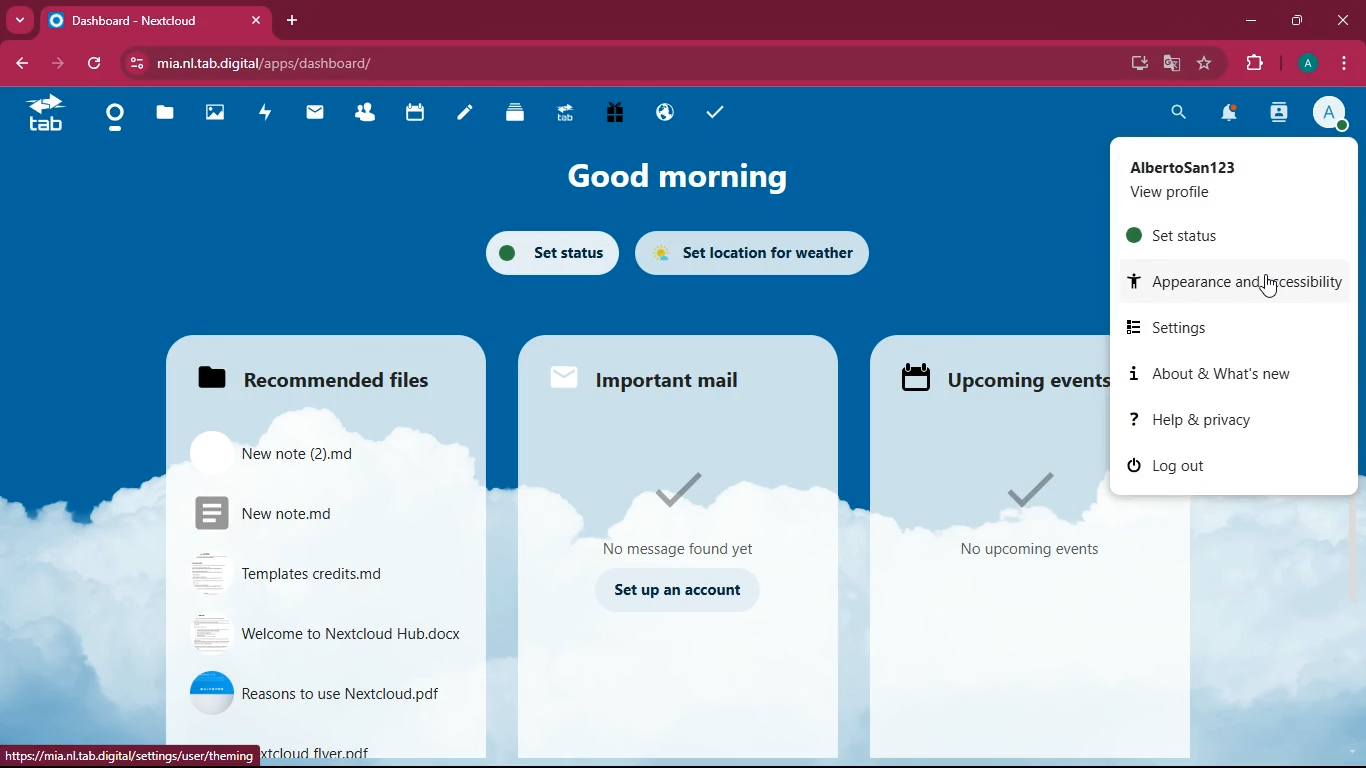  What do you see at coordinates (670, 378) in the screenshot?
I see `mail` at bounding box center [670, 378].